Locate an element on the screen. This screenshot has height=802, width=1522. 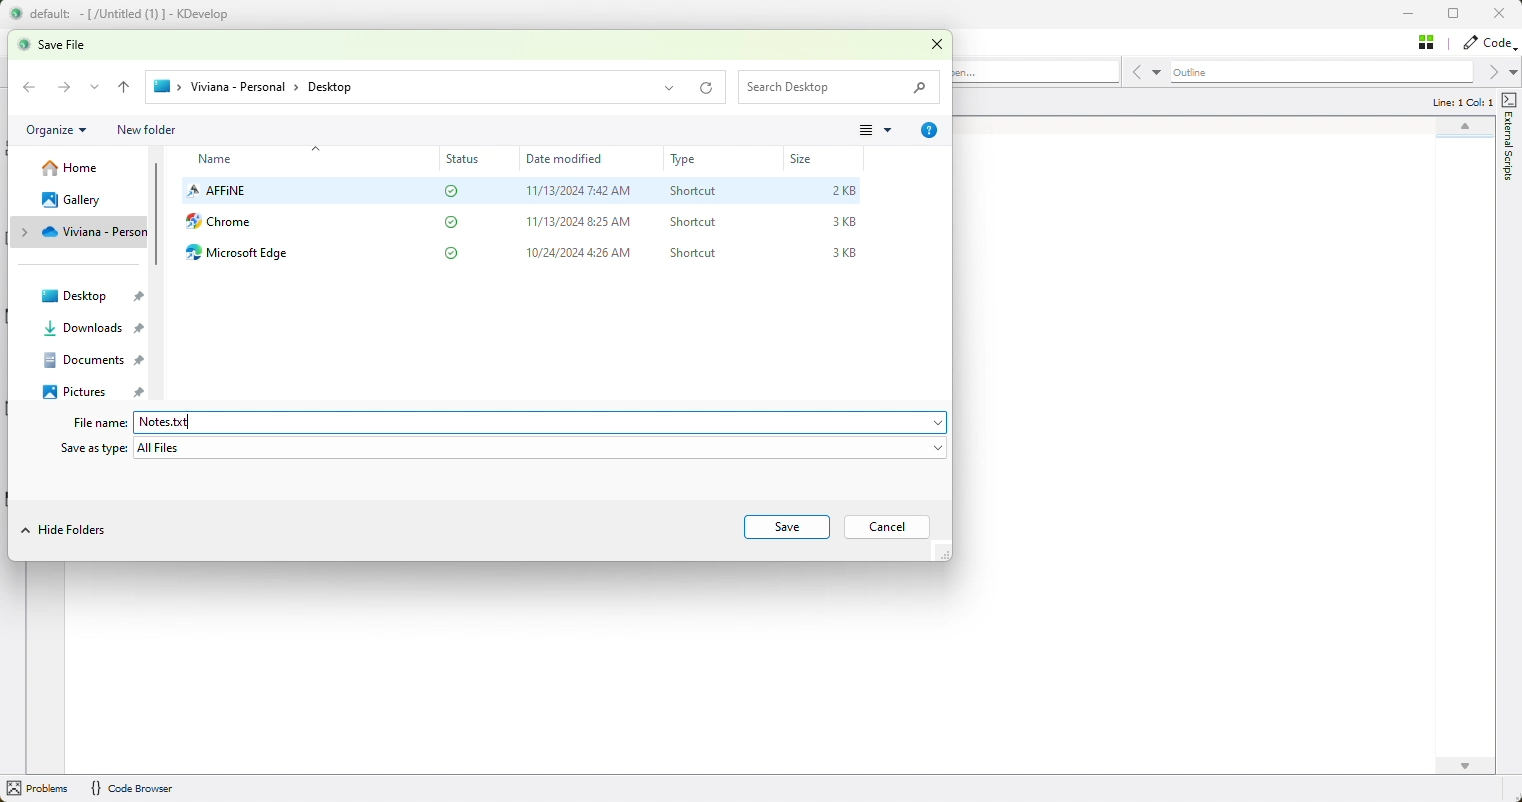
save location is located at coordinates (437, 88).